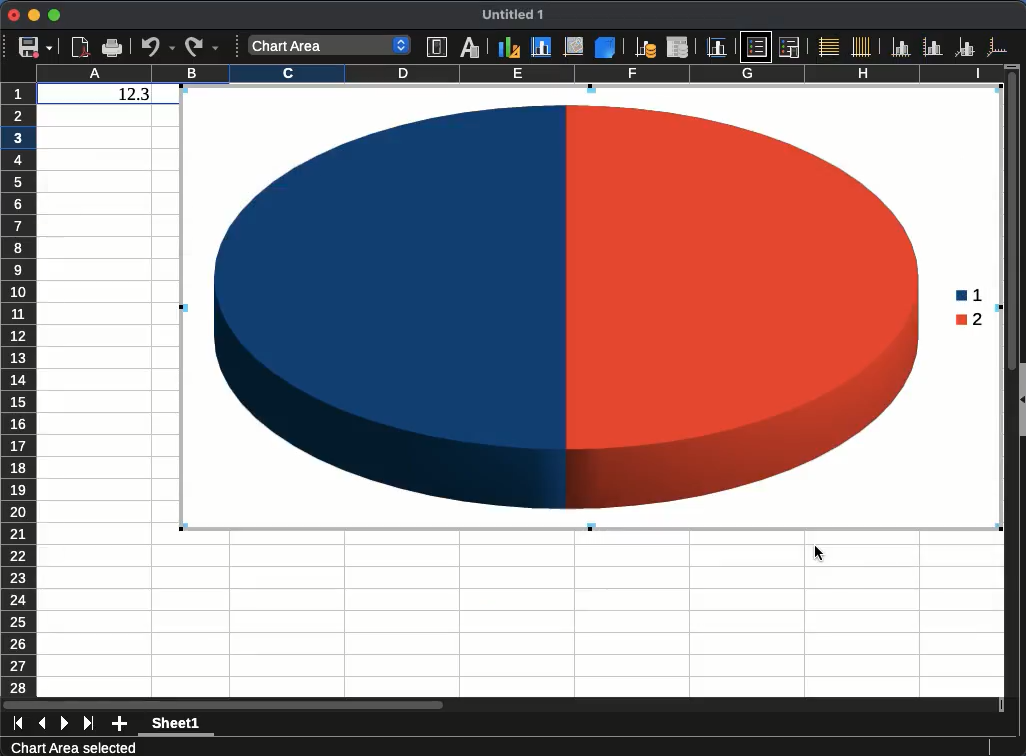  I want to click on cursor, so click(819, 553).